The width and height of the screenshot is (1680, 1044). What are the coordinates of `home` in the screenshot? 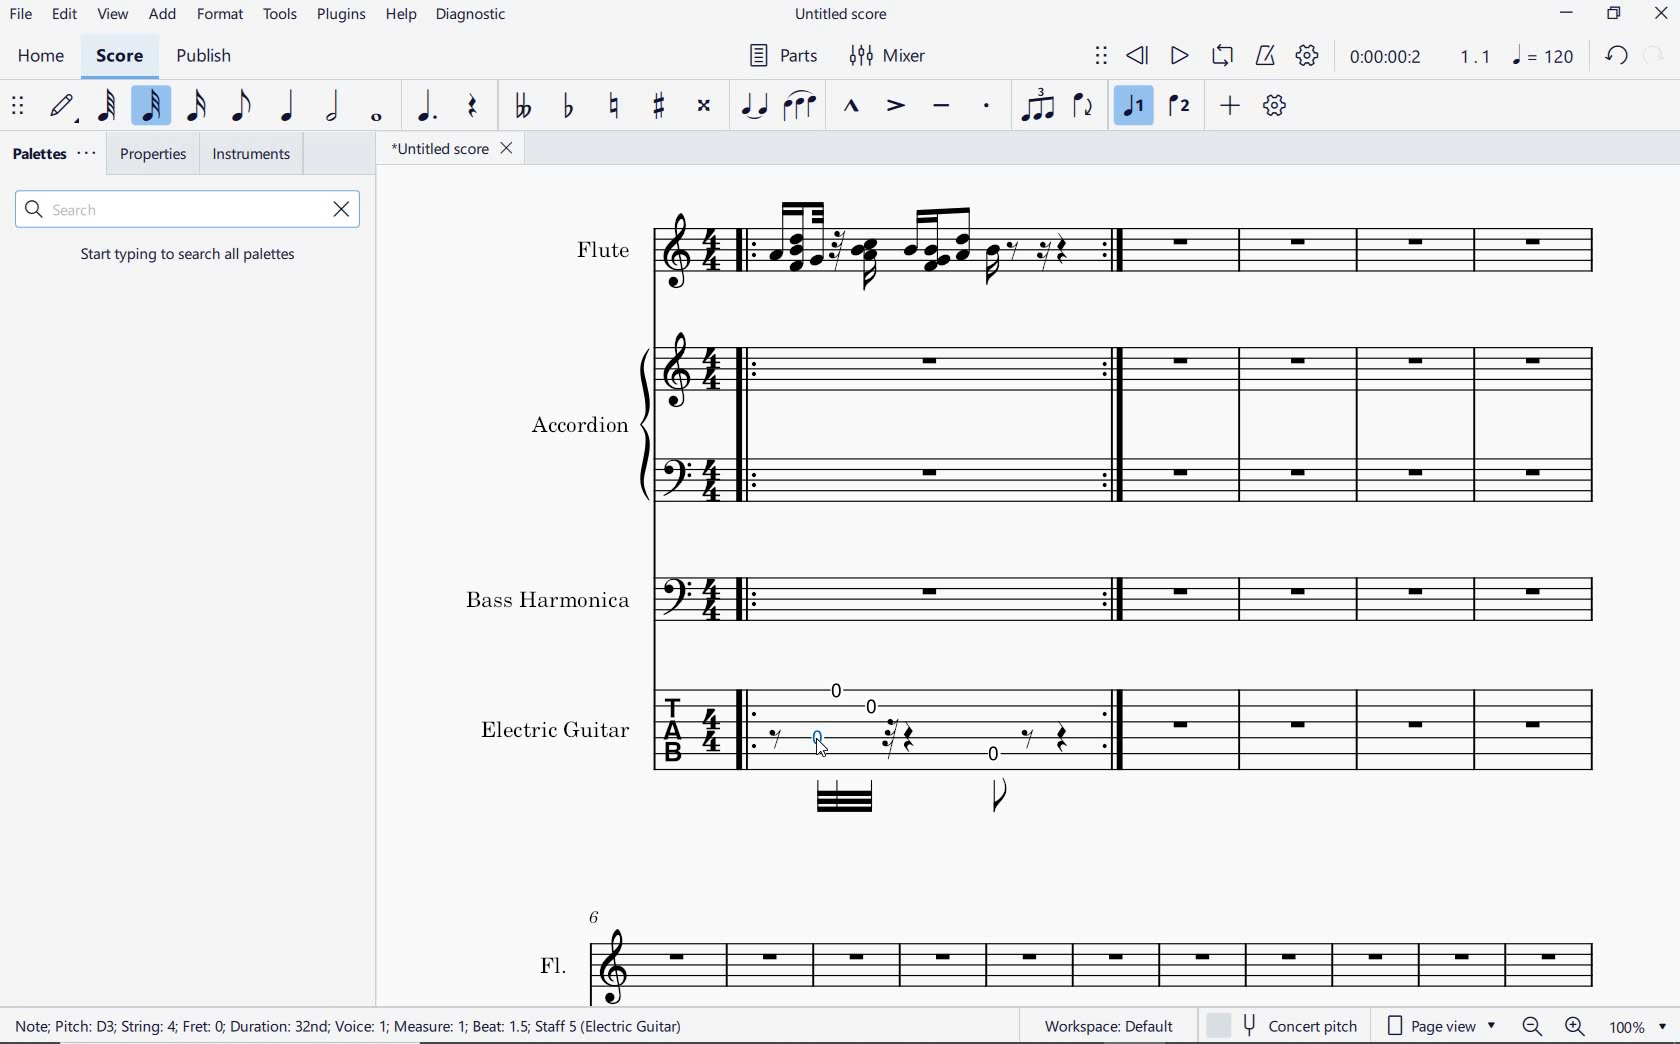 It's located at (39, 57).